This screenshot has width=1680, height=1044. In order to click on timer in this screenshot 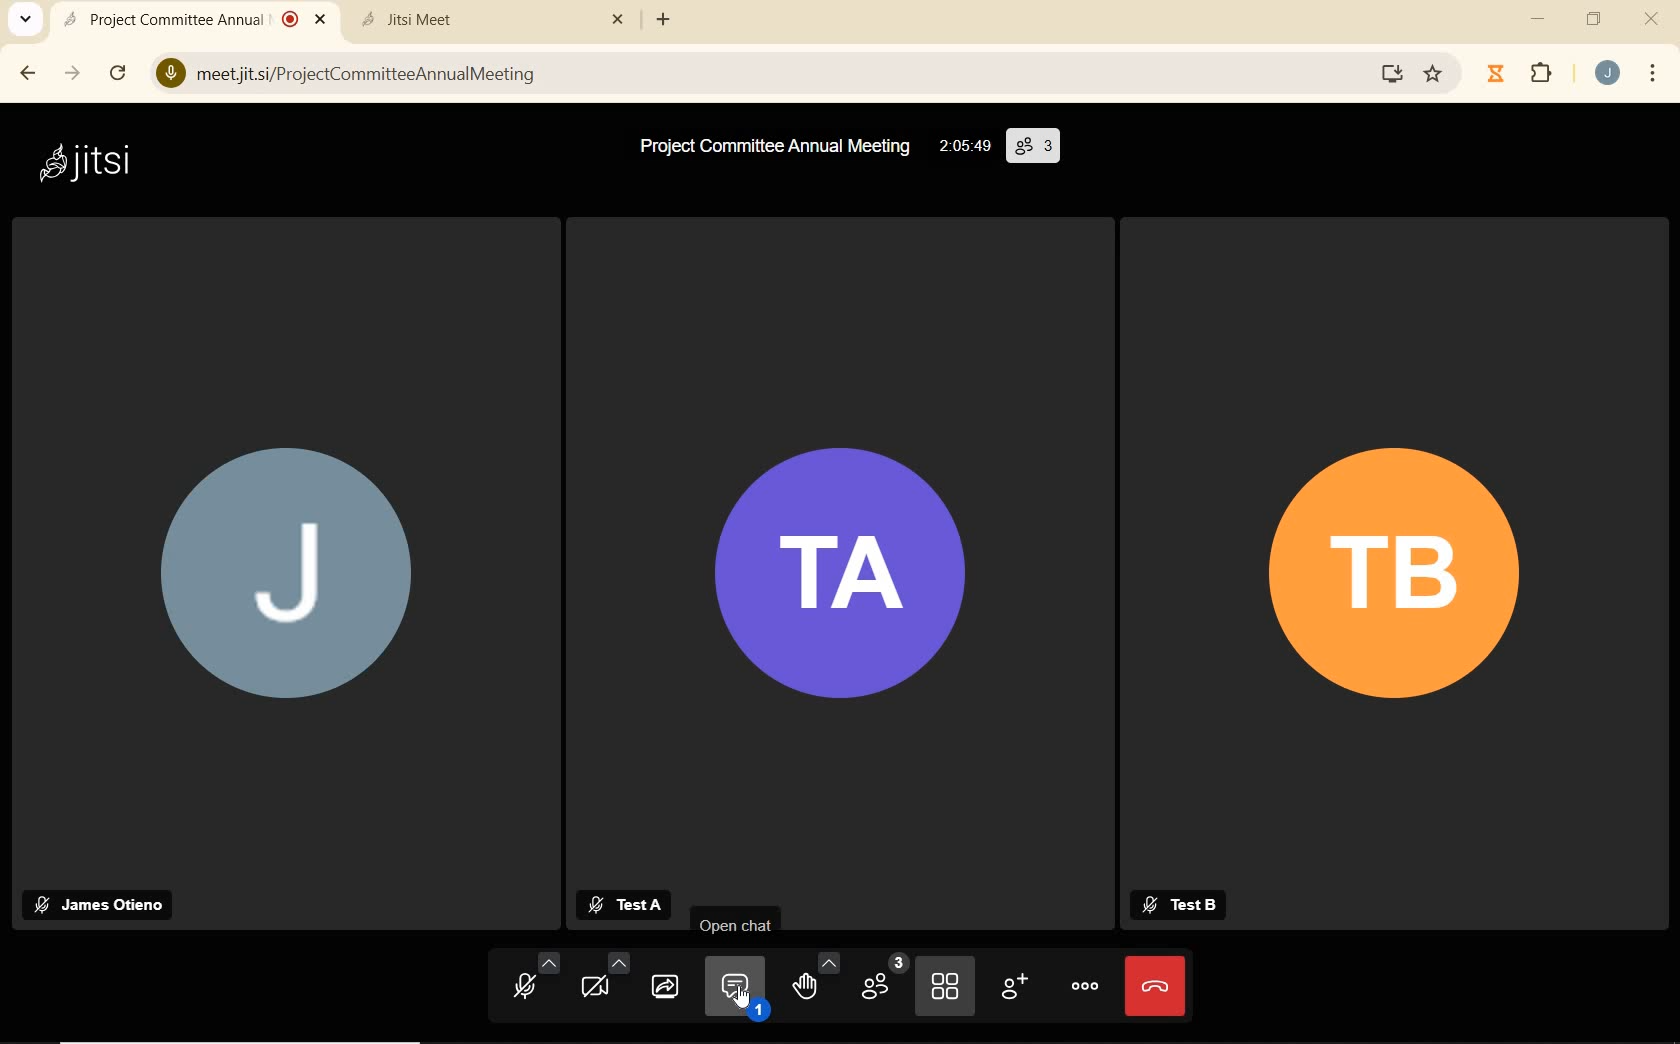, I will do `click(1494, 74)`.